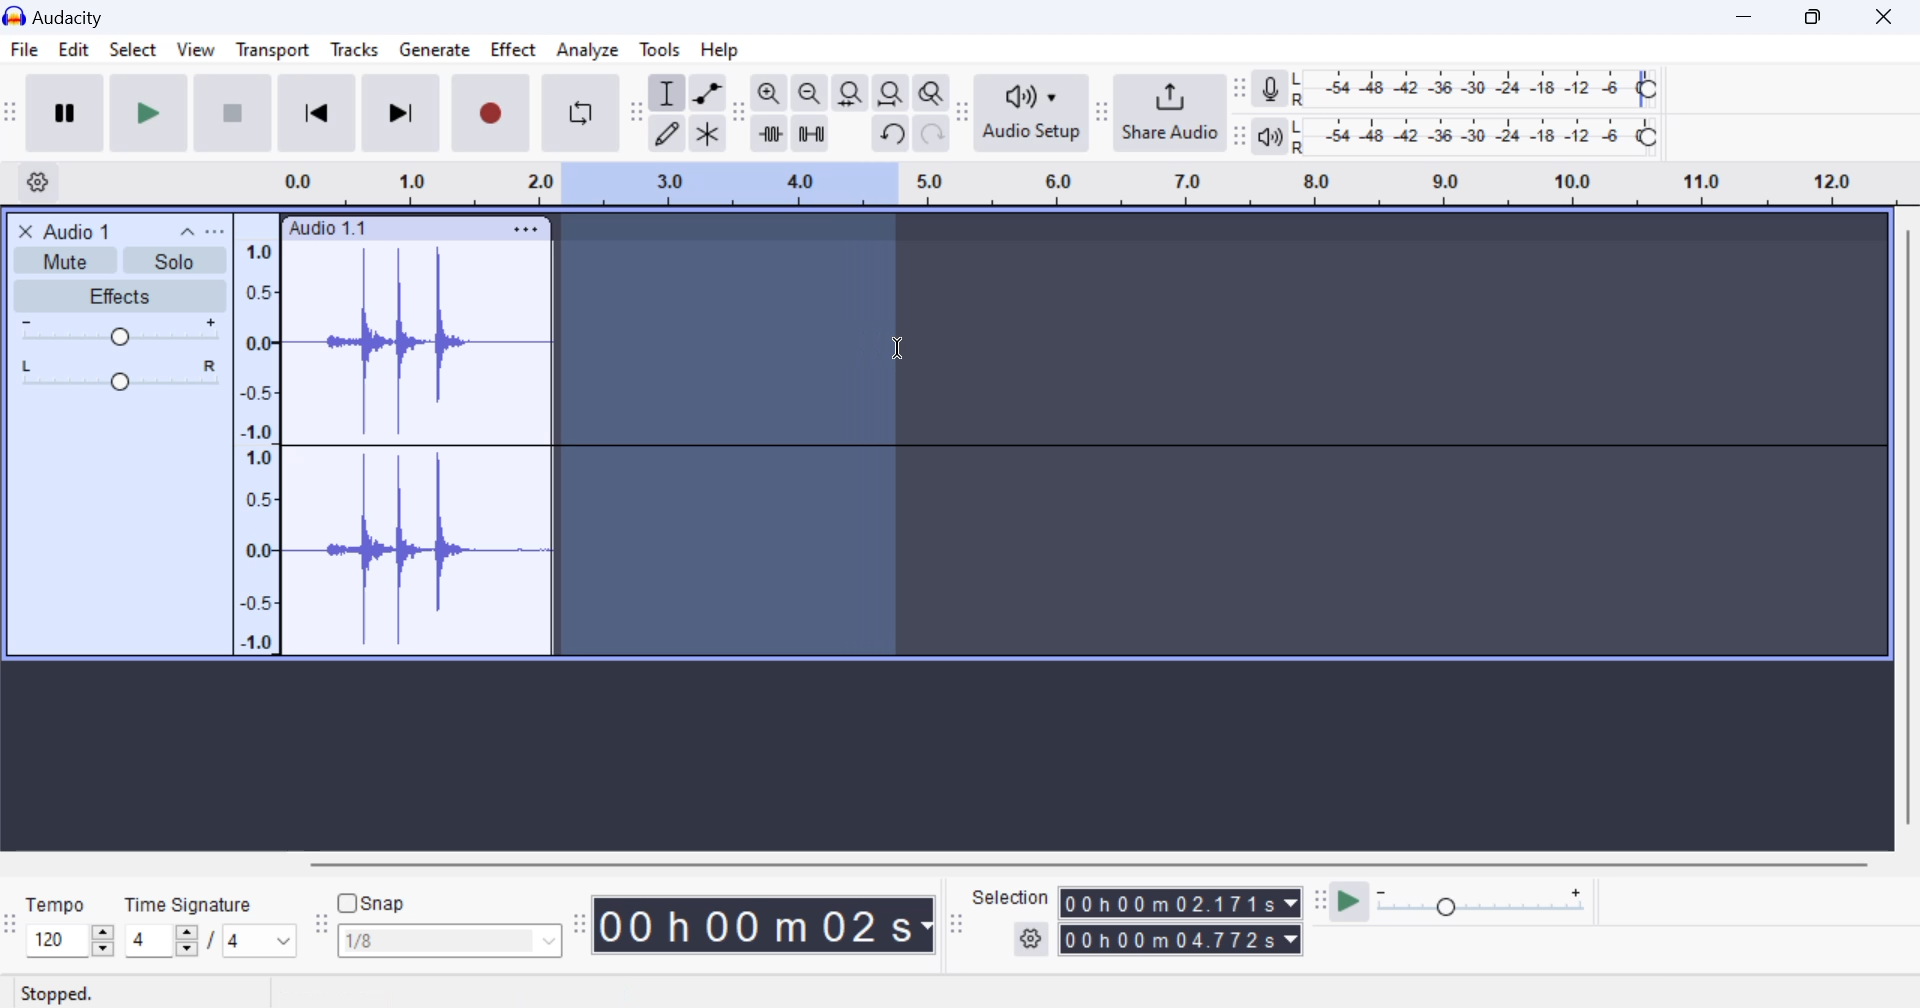  I want to click on Audio Clip, so click(415, 449).